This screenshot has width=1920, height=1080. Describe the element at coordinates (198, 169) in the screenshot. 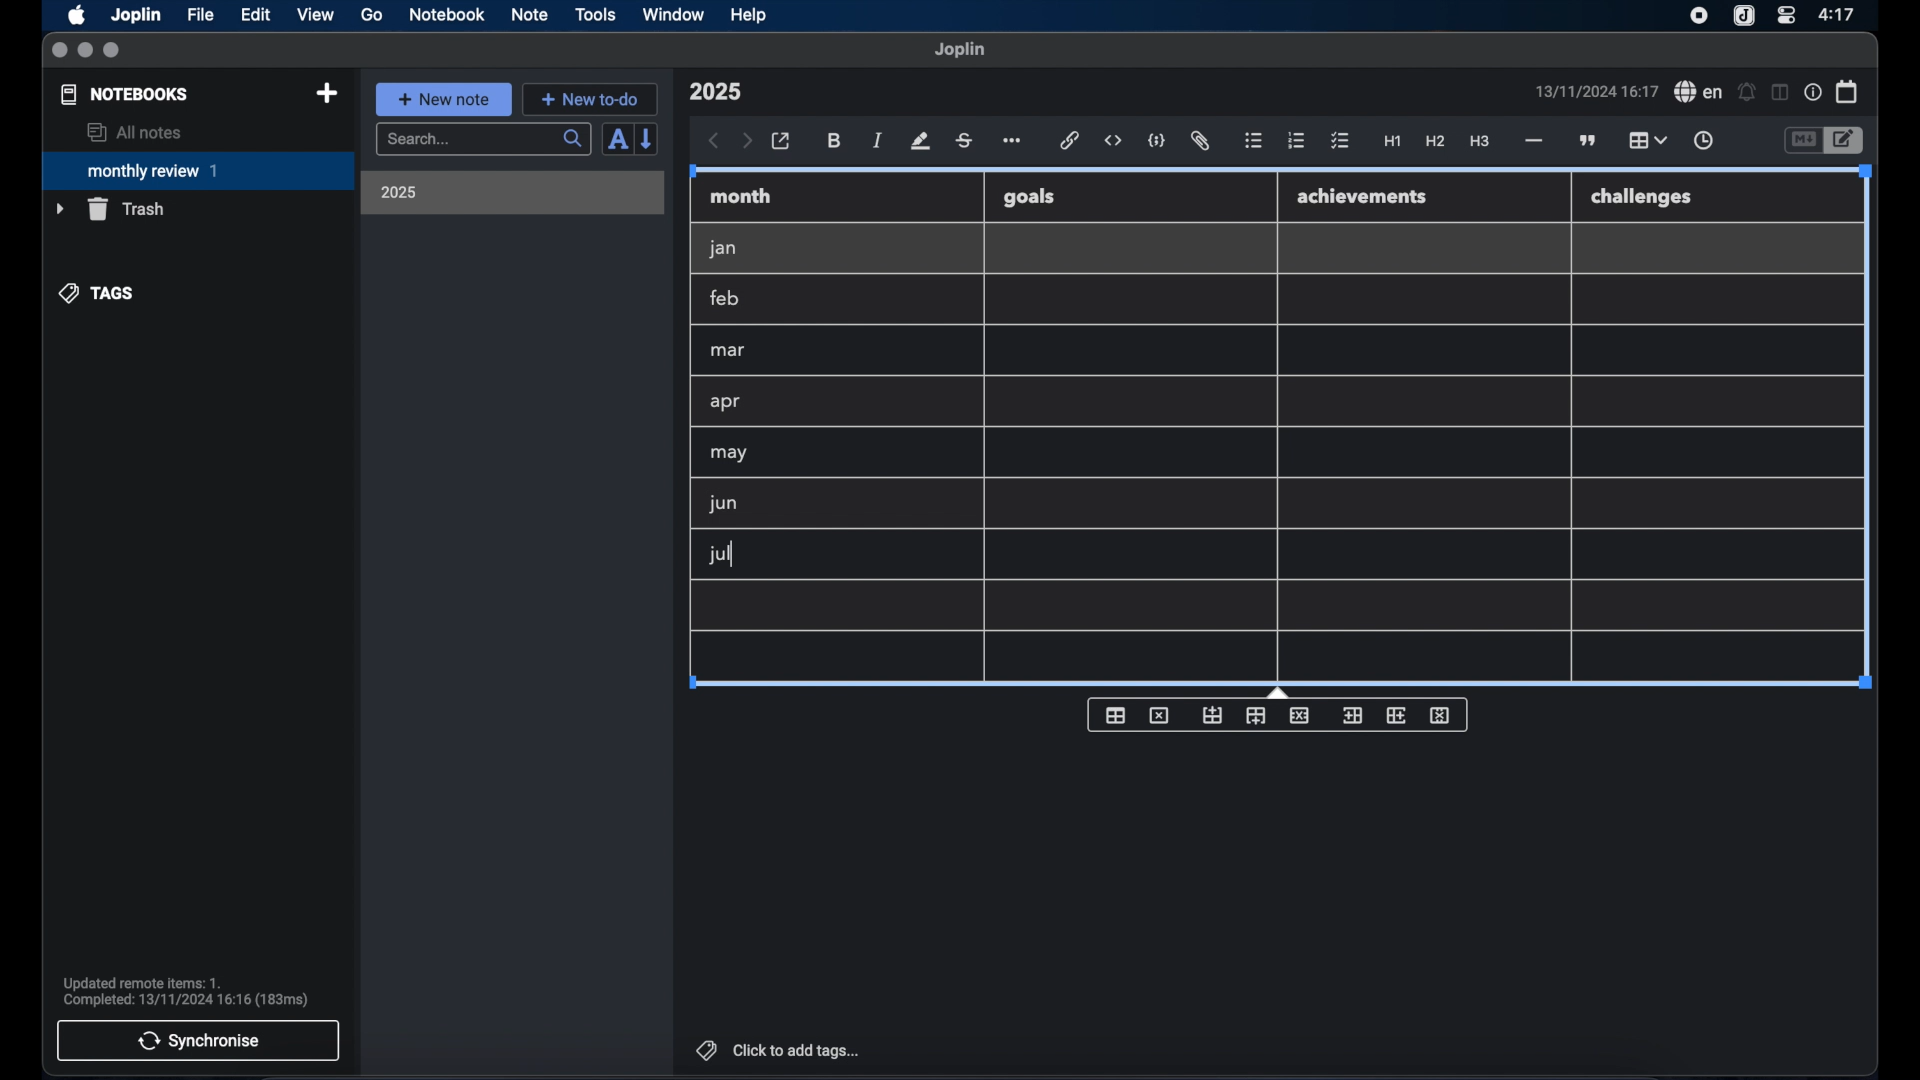

I see `monthly review` at that location.